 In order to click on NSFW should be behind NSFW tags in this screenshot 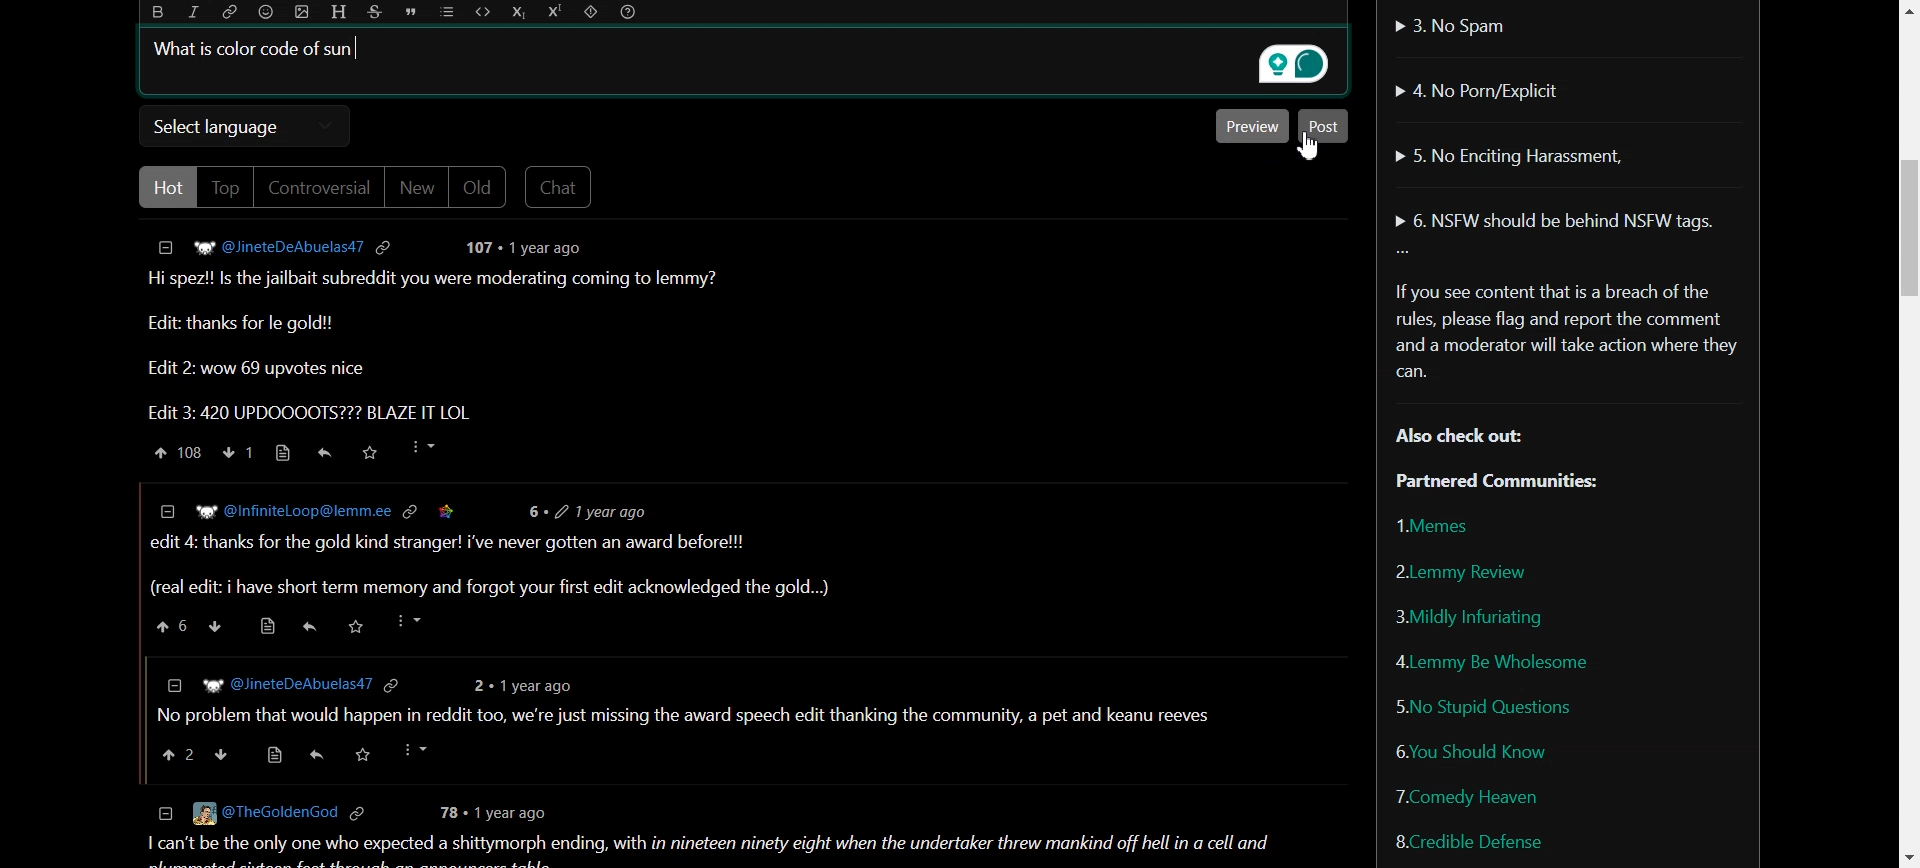, I will do `click(1556, 217)`.